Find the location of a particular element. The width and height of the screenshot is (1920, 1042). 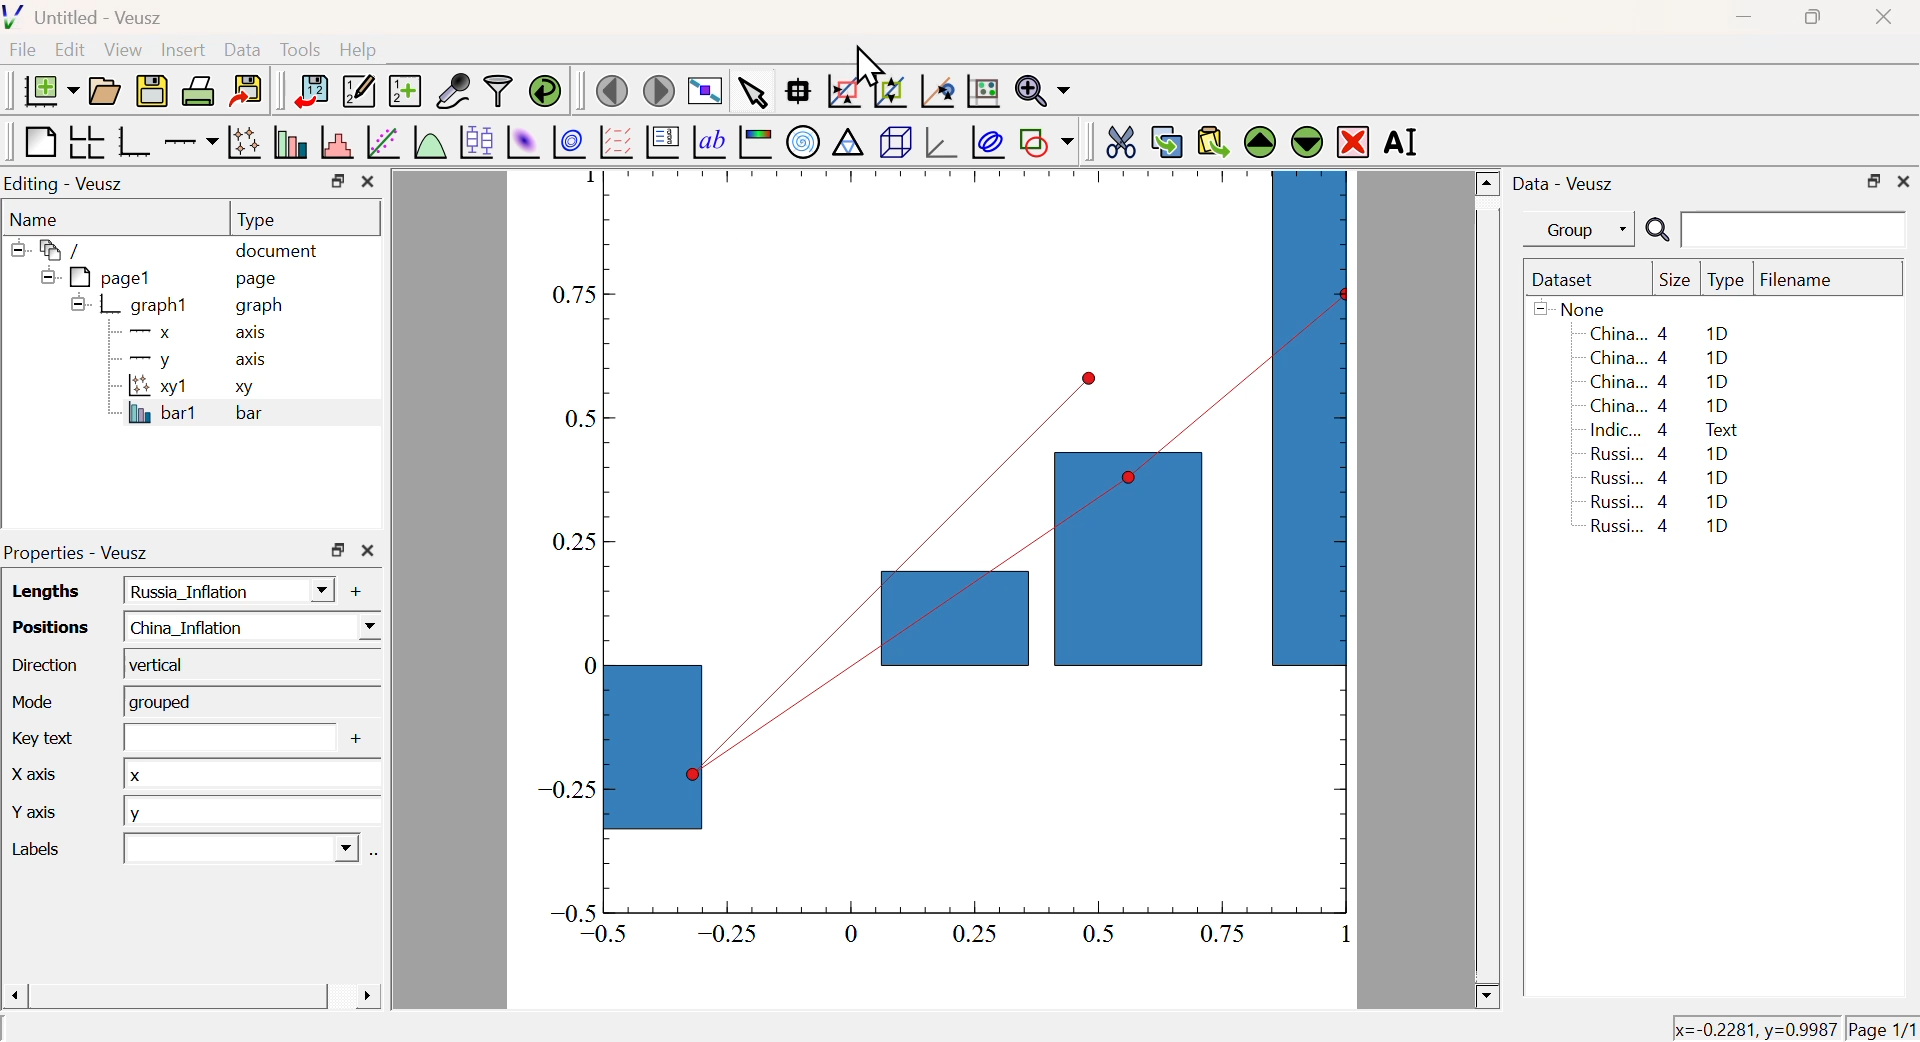

Paste from Clipboard is located at coordinates (1213, 141).